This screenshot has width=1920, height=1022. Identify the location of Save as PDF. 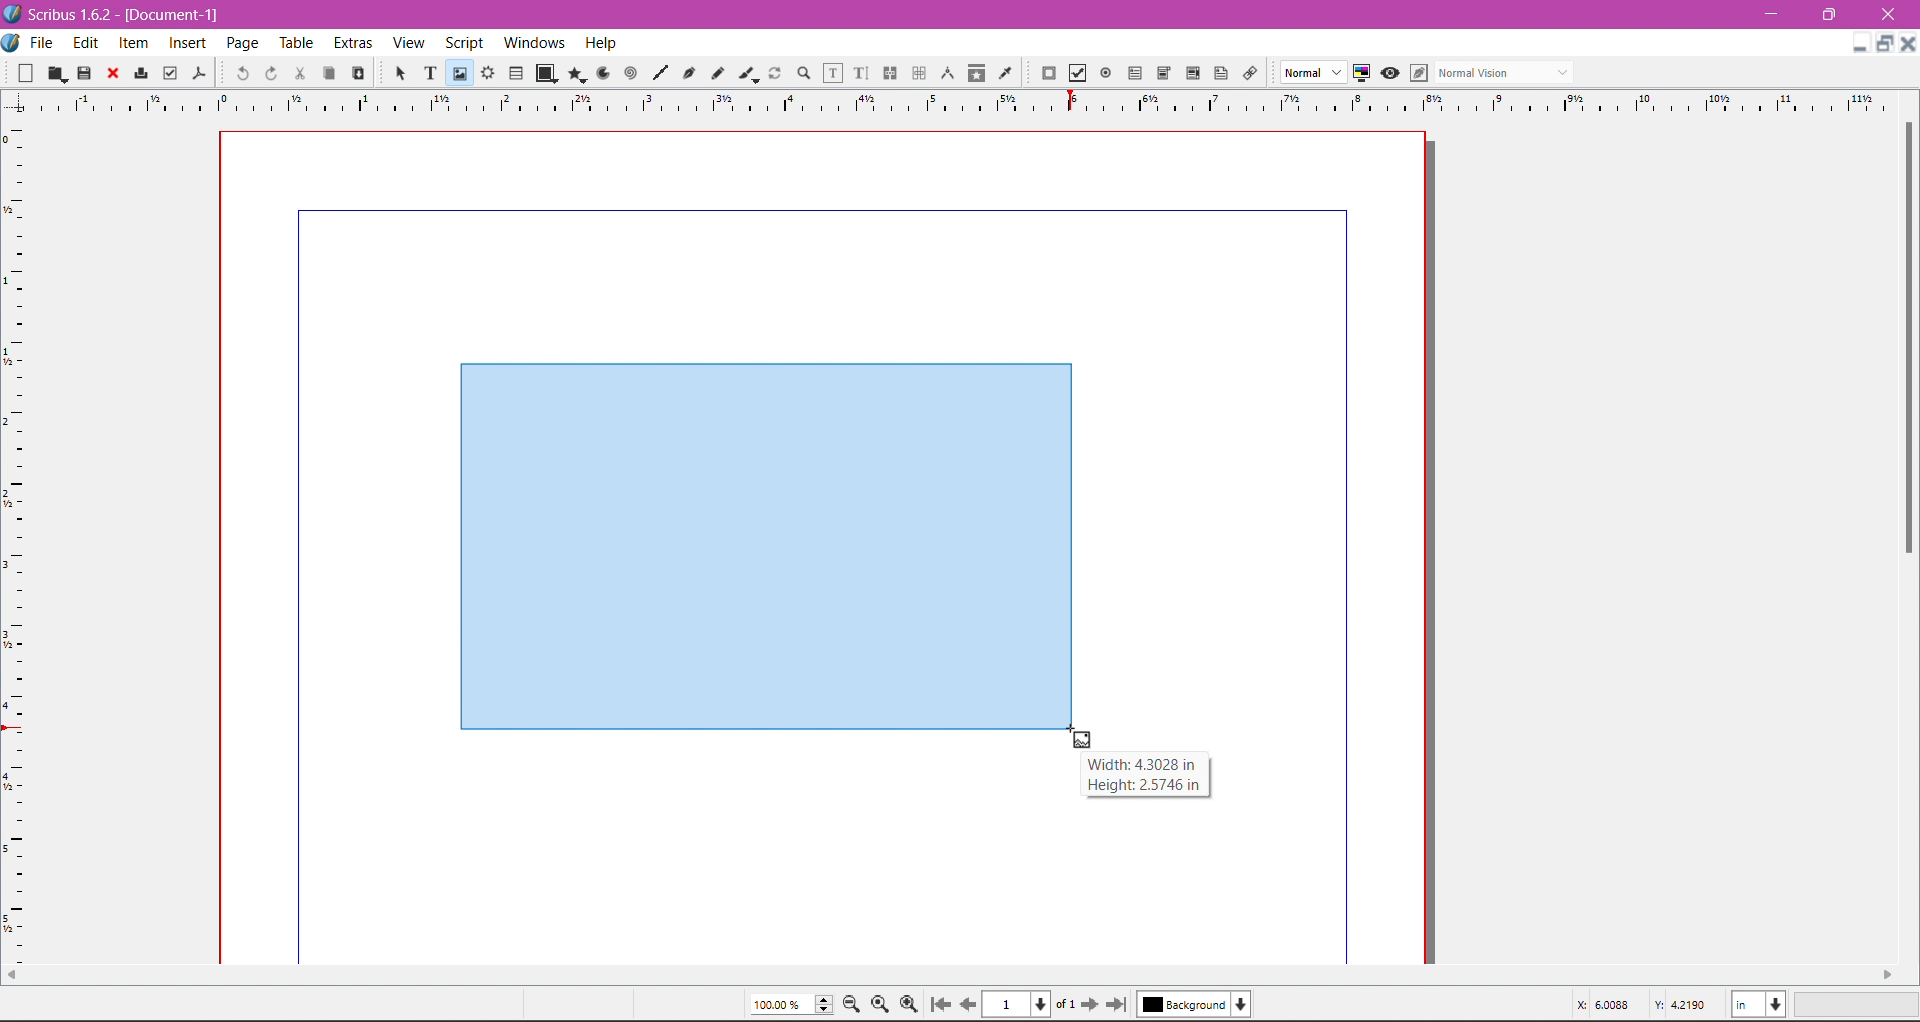
(202, 73).